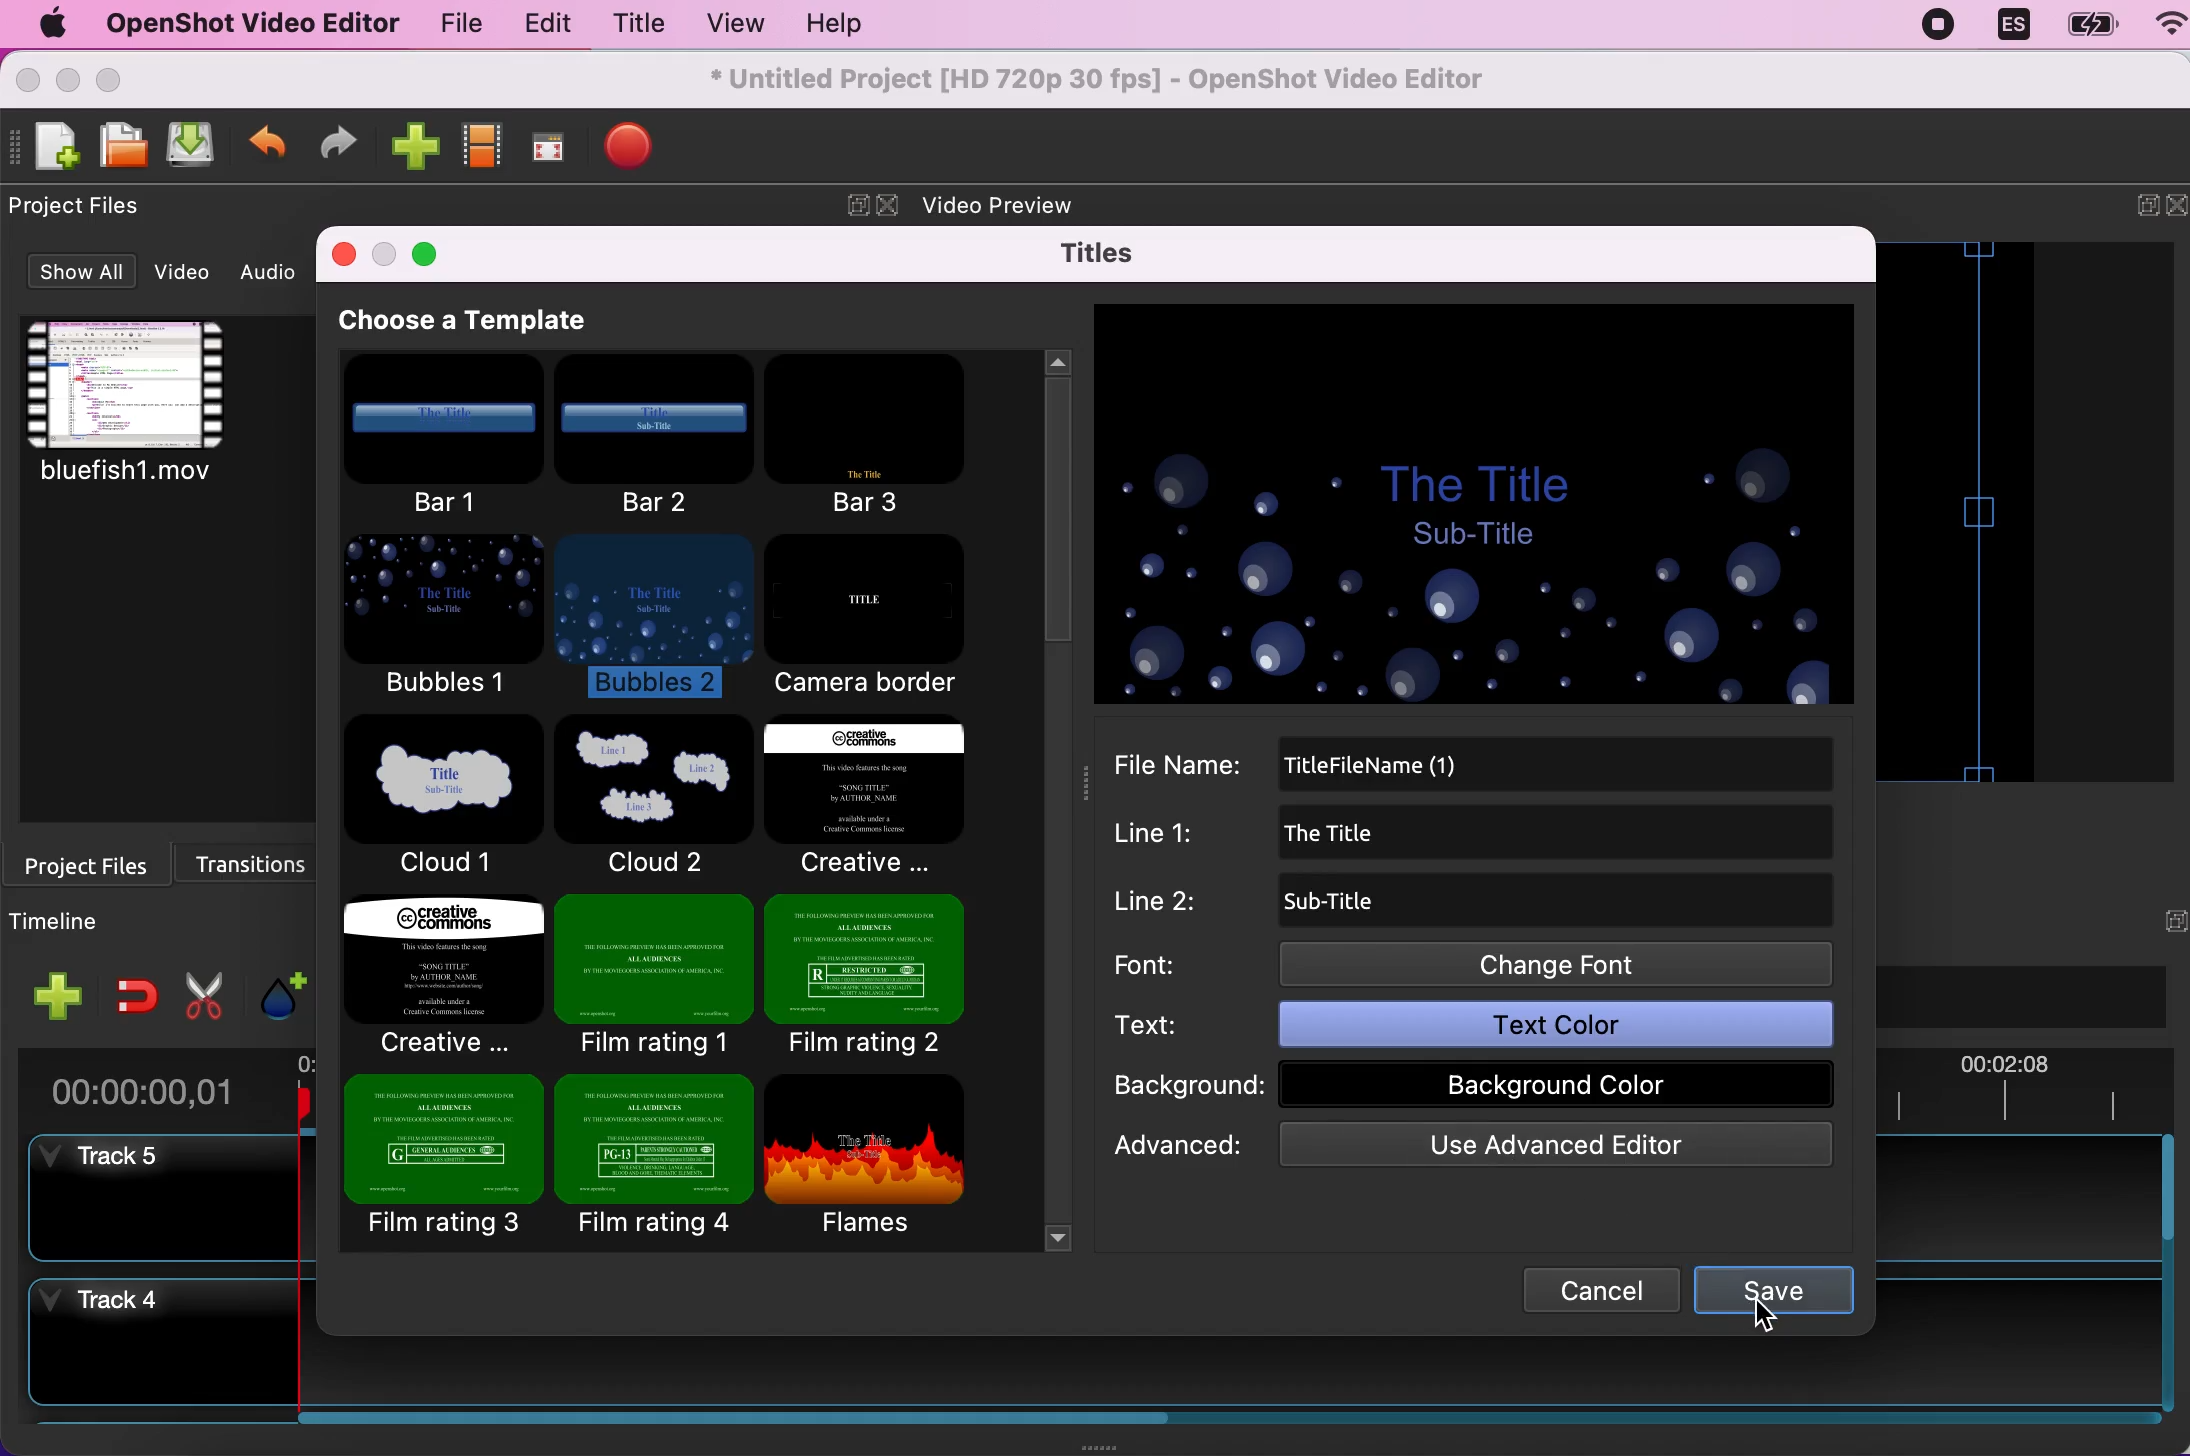 The height and width of the screenshot is (1456, 2190). Describe the element at coordinates (657, 435) in the screenshot. I see `bar 2` at that location.